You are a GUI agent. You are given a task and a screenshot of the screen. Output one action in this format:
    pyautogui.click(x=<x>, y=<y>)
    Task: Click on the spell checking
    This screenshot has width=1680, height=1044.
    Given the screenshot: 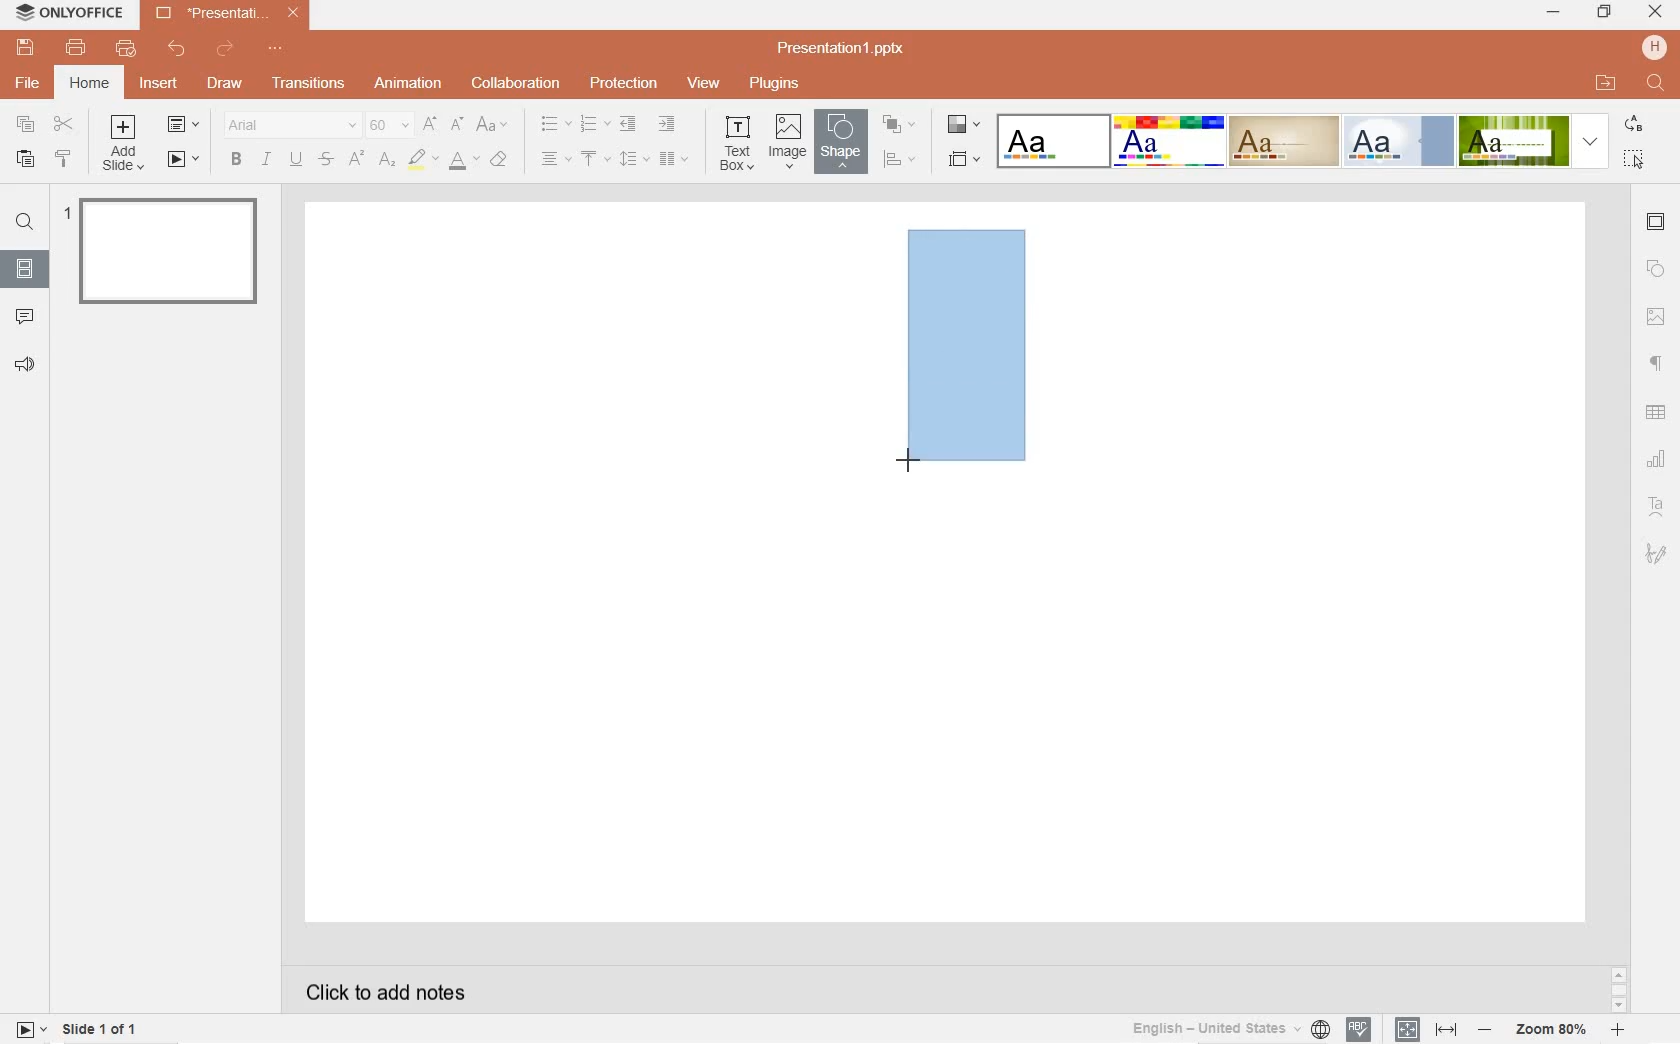 What is the action you would take?
    pyautogui.click(x=1358, y=1030)
    